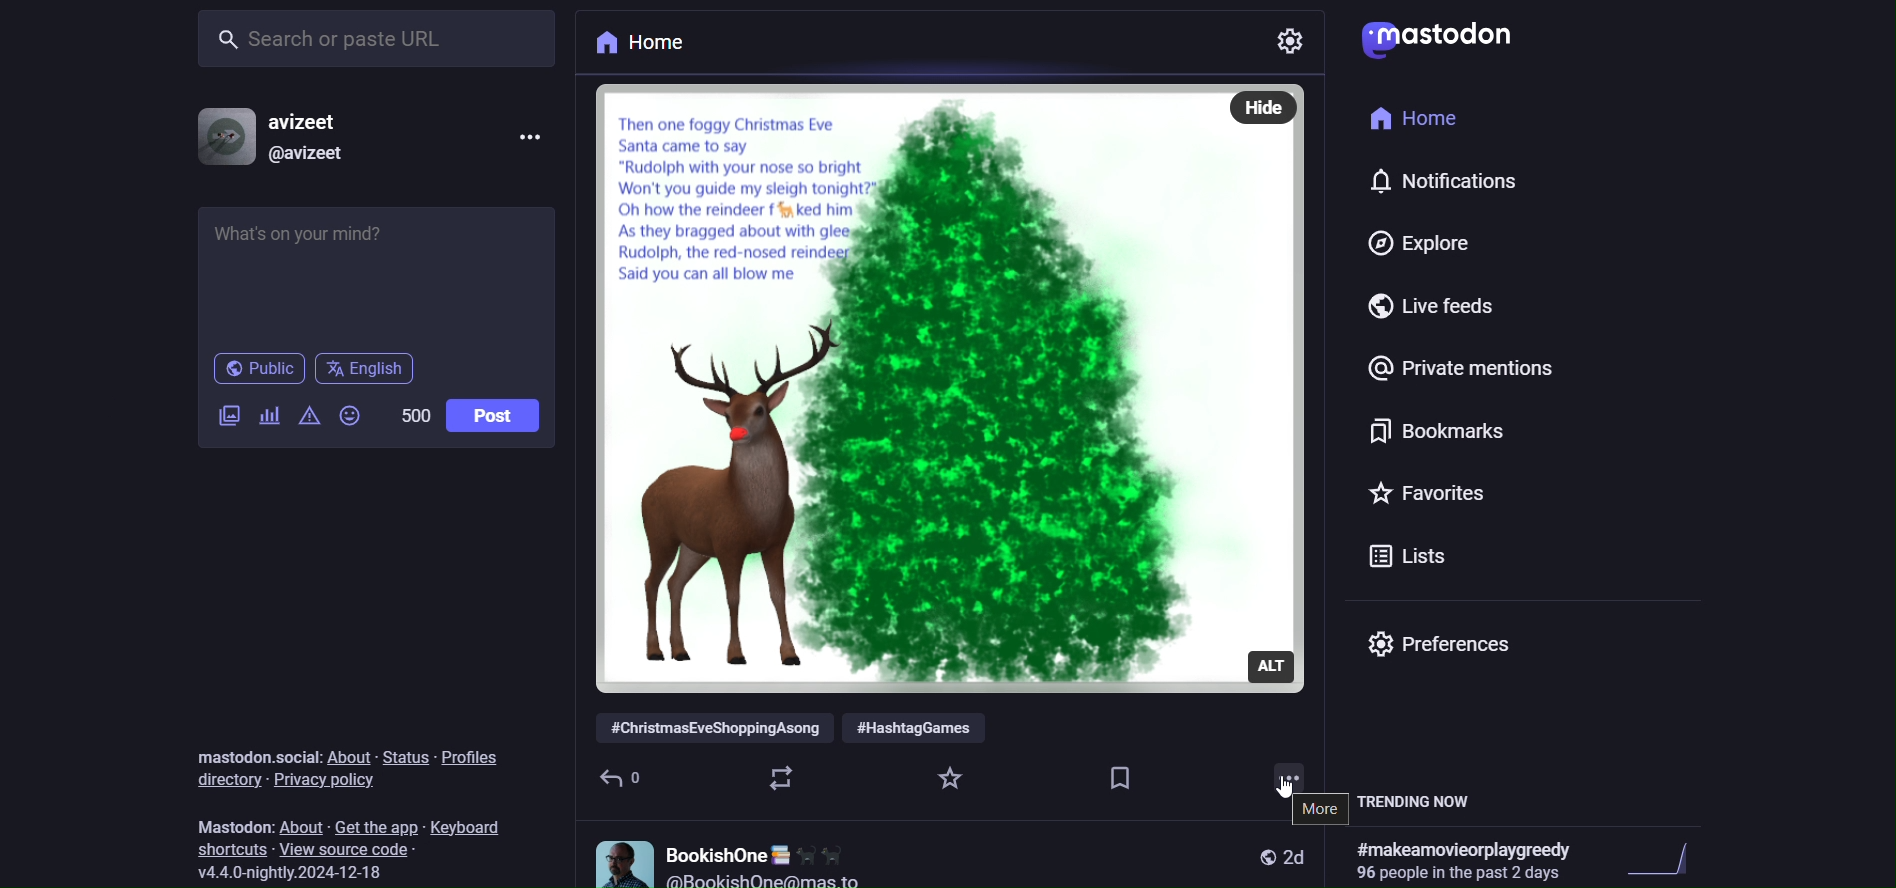 The image size is (1896, 888). What do you see at coordinates (300, 825) in the screenshot?
I see `about` at bounding box center [300, 825].